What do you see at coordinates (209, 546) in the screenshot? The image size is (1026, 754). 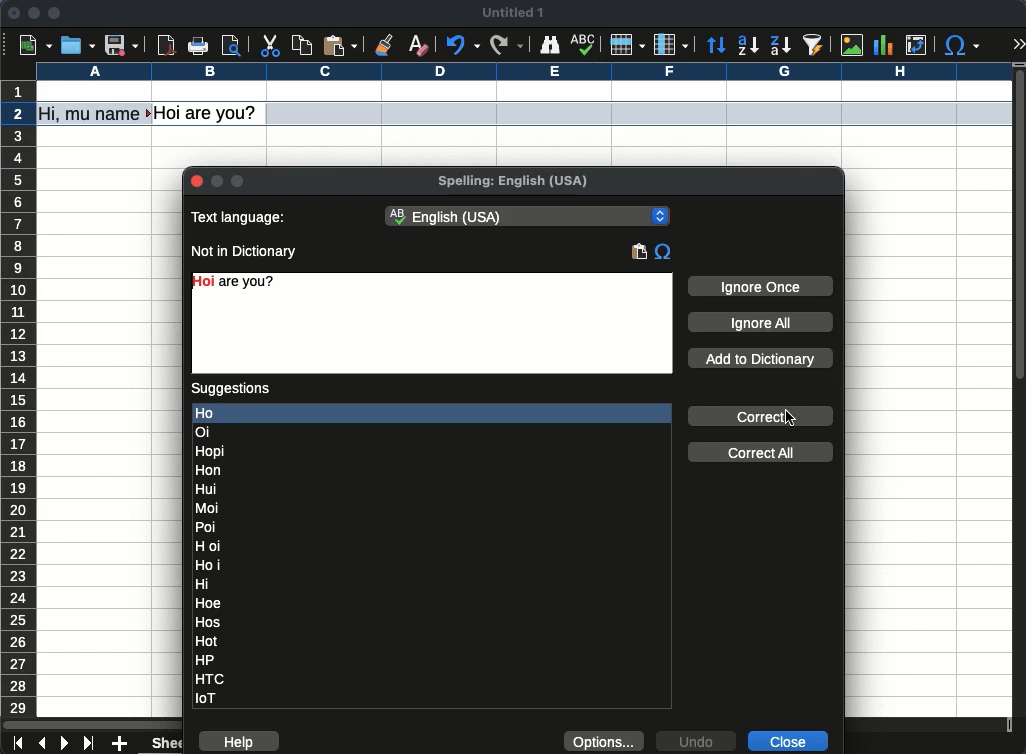 I see `H oi` at bounding box center [209, 546].